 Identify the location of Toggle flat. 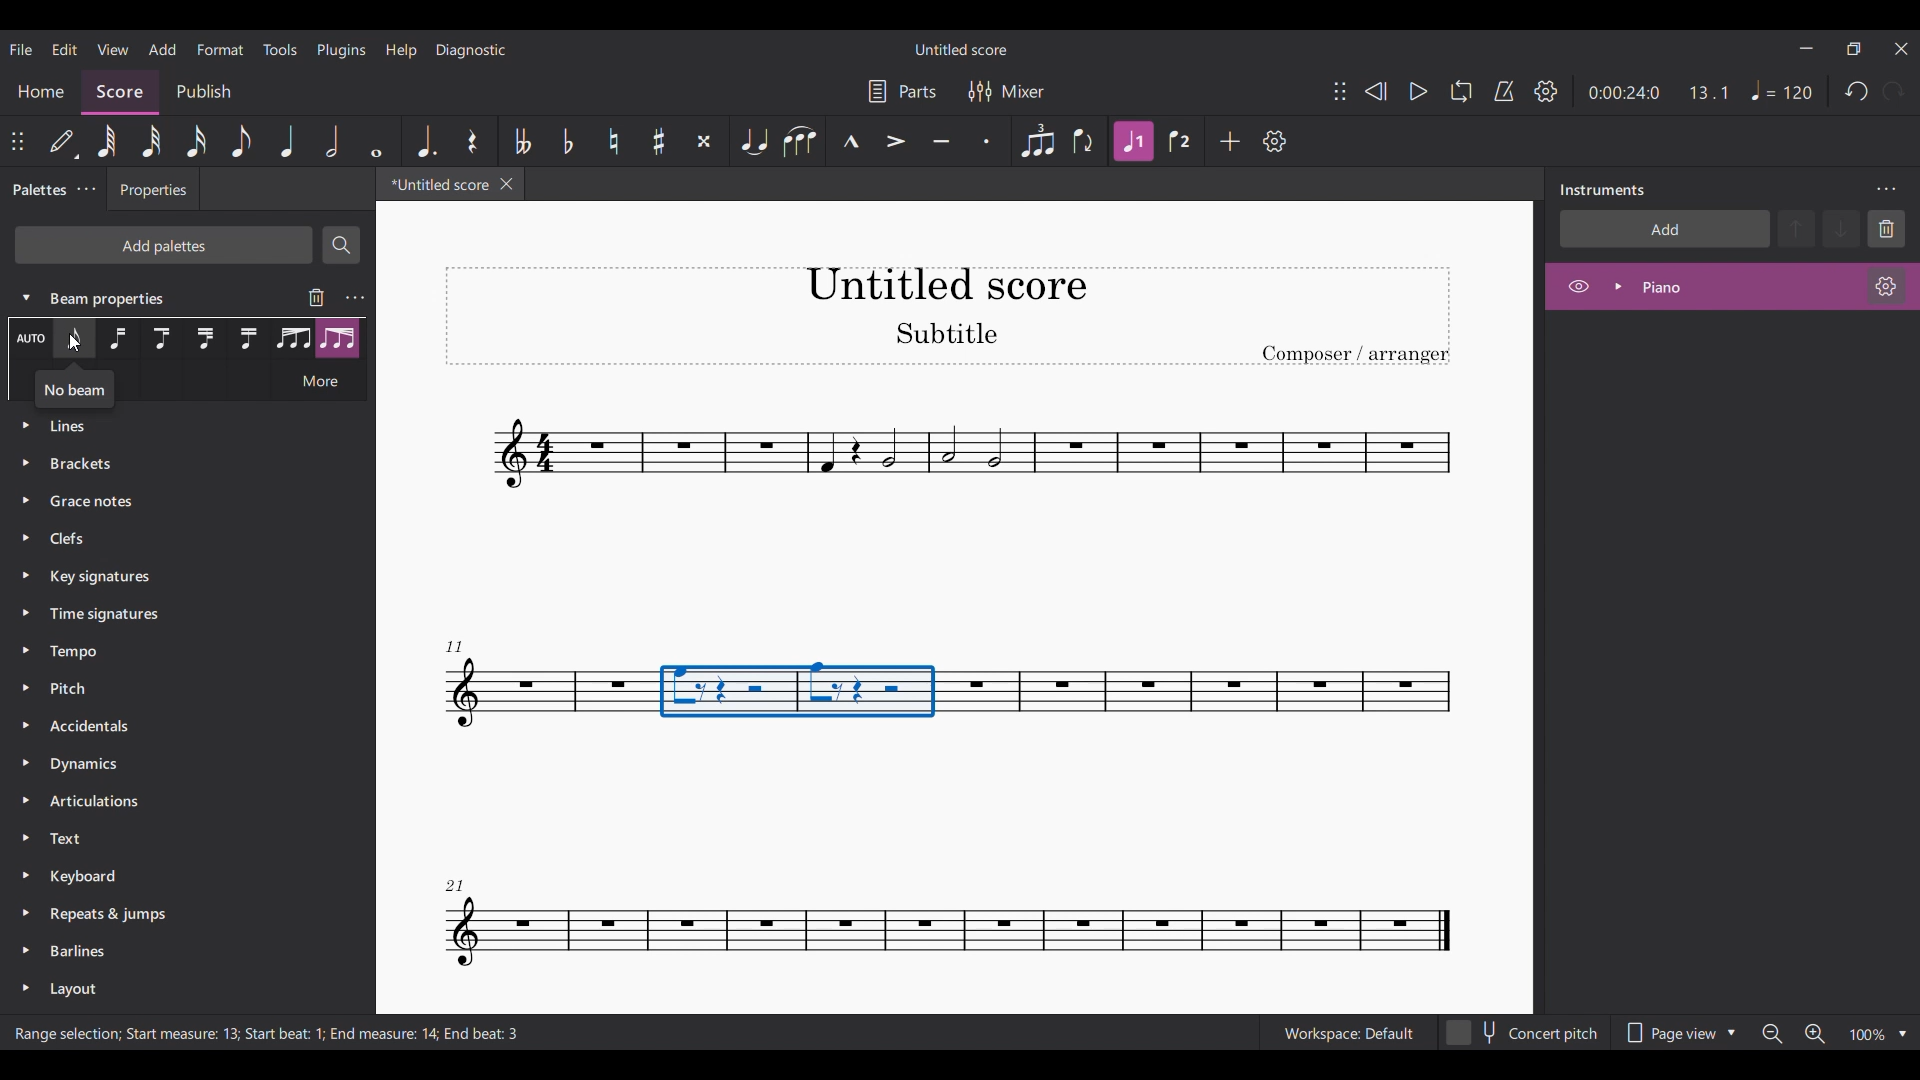
(569, 141).